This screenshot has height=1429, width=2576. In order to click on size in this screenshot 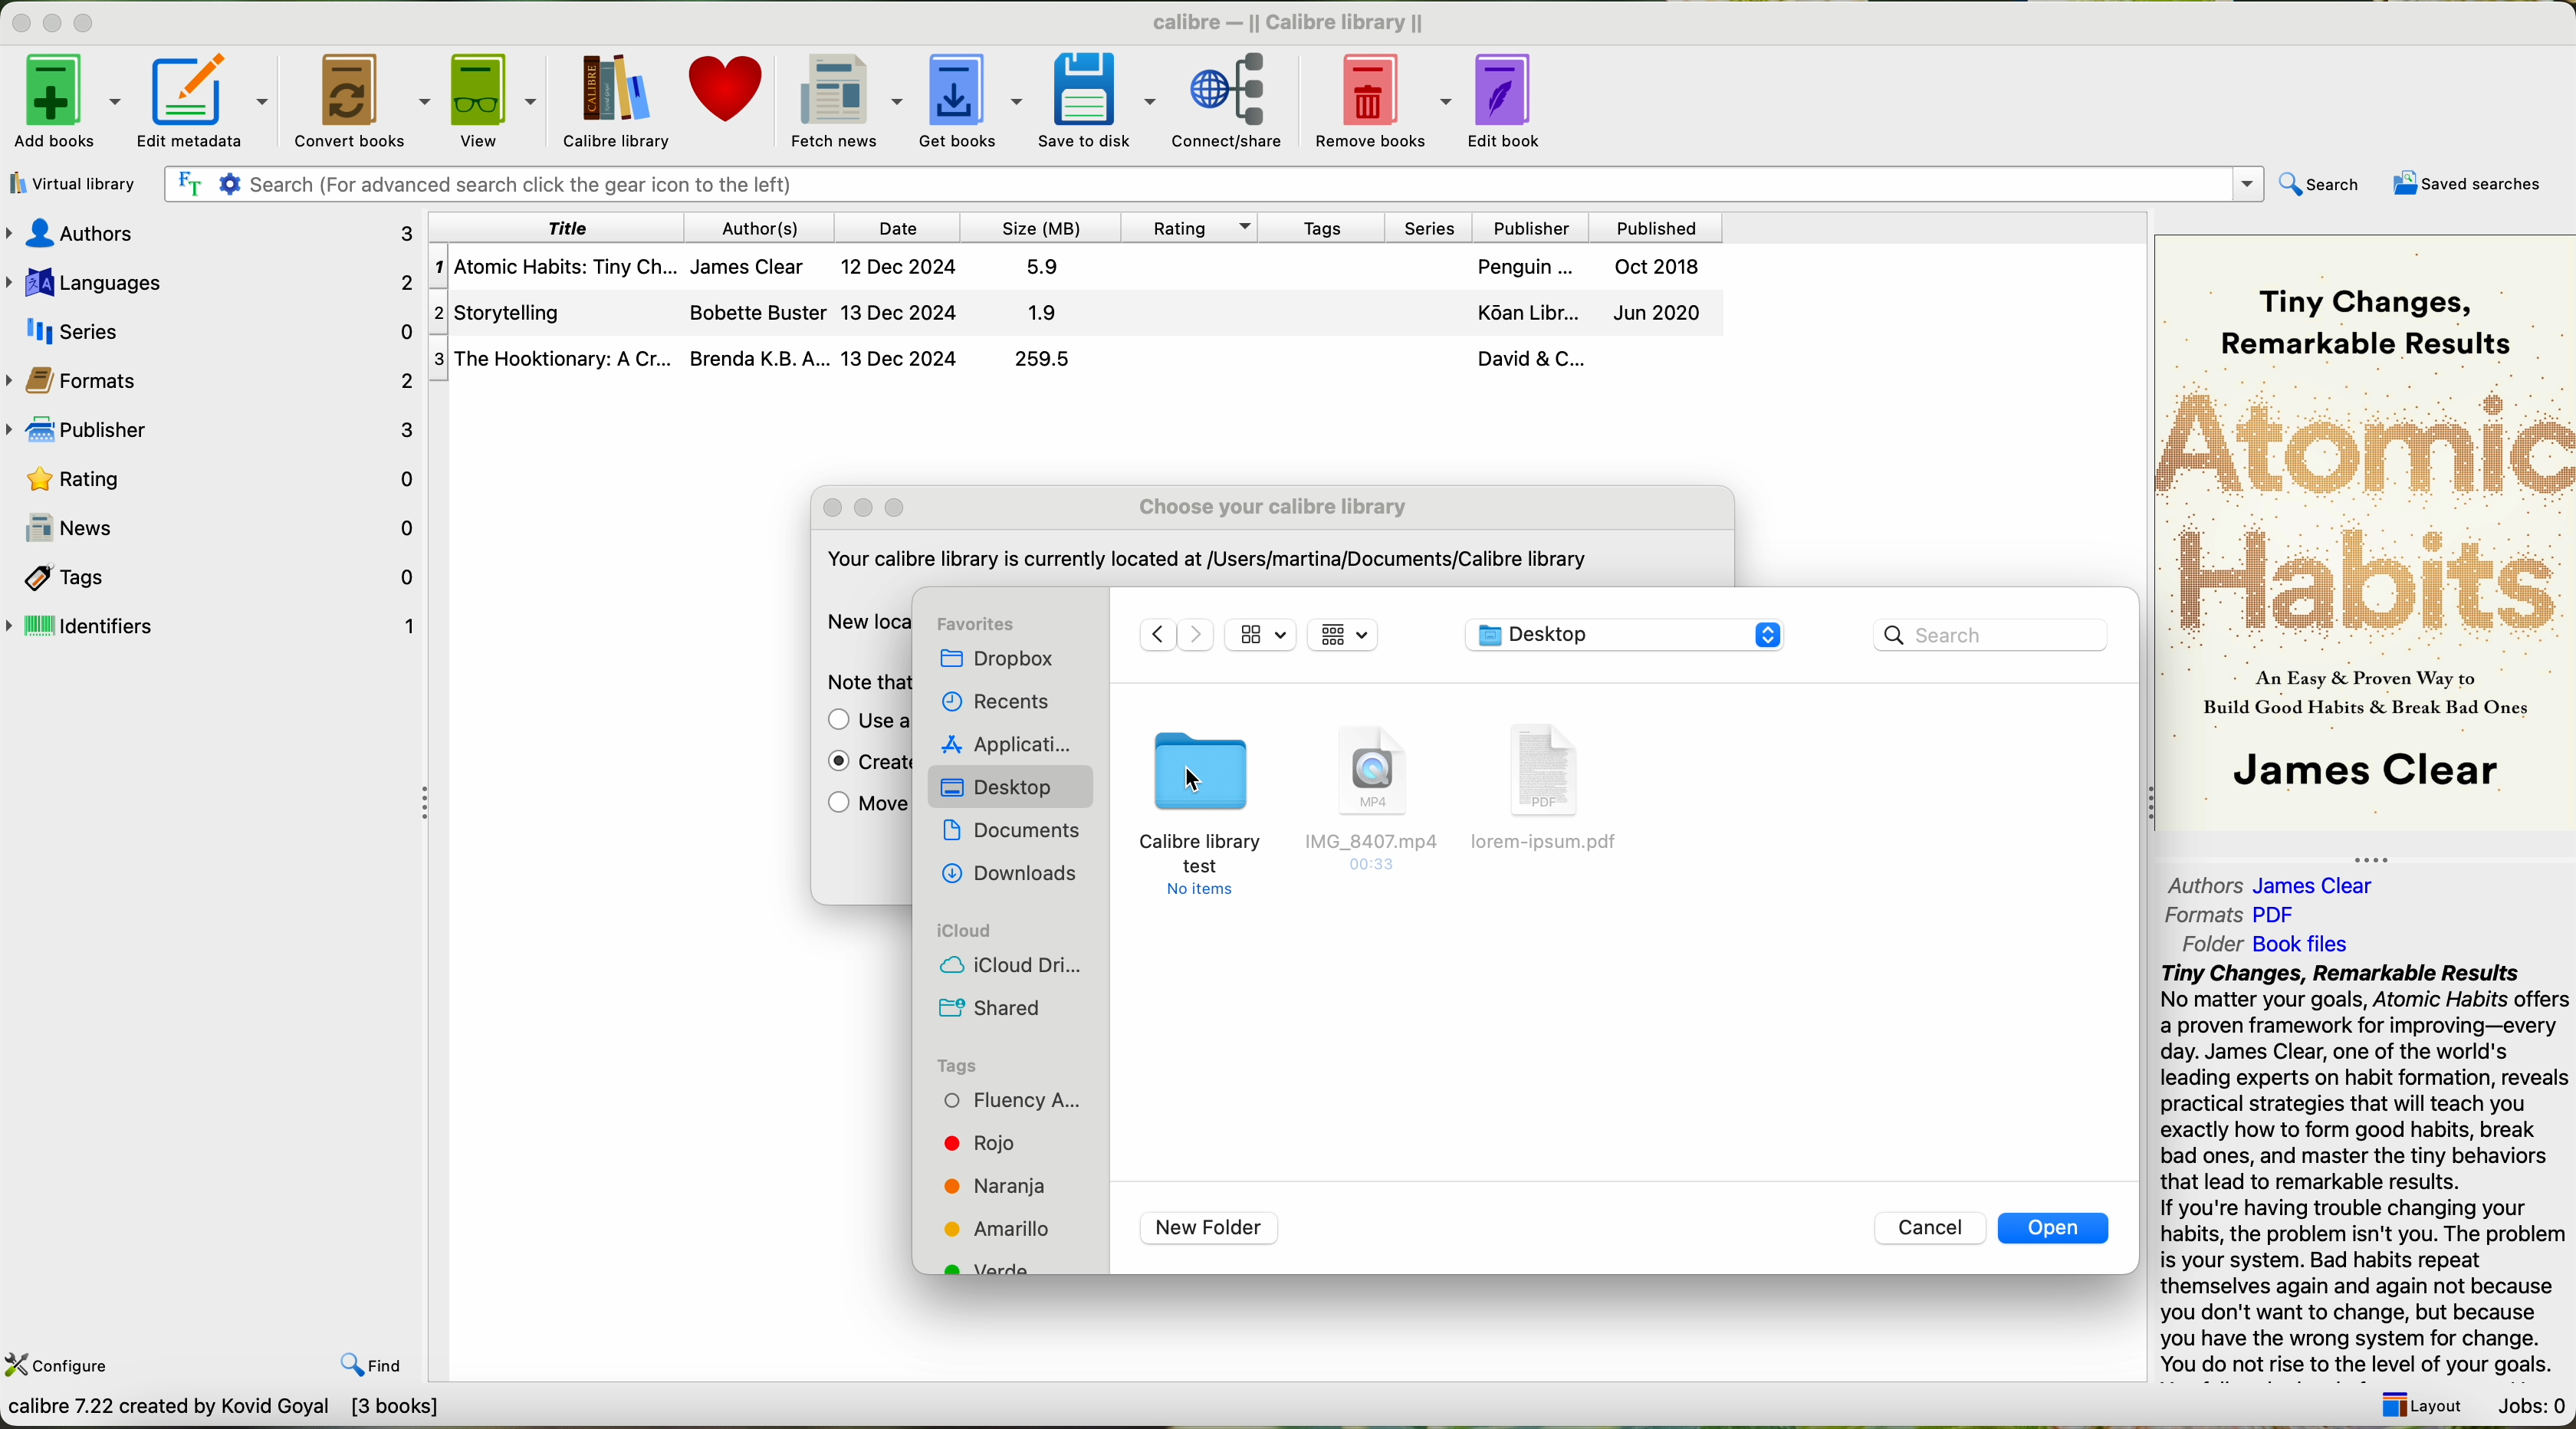, I will do `click(1038, 227)`.